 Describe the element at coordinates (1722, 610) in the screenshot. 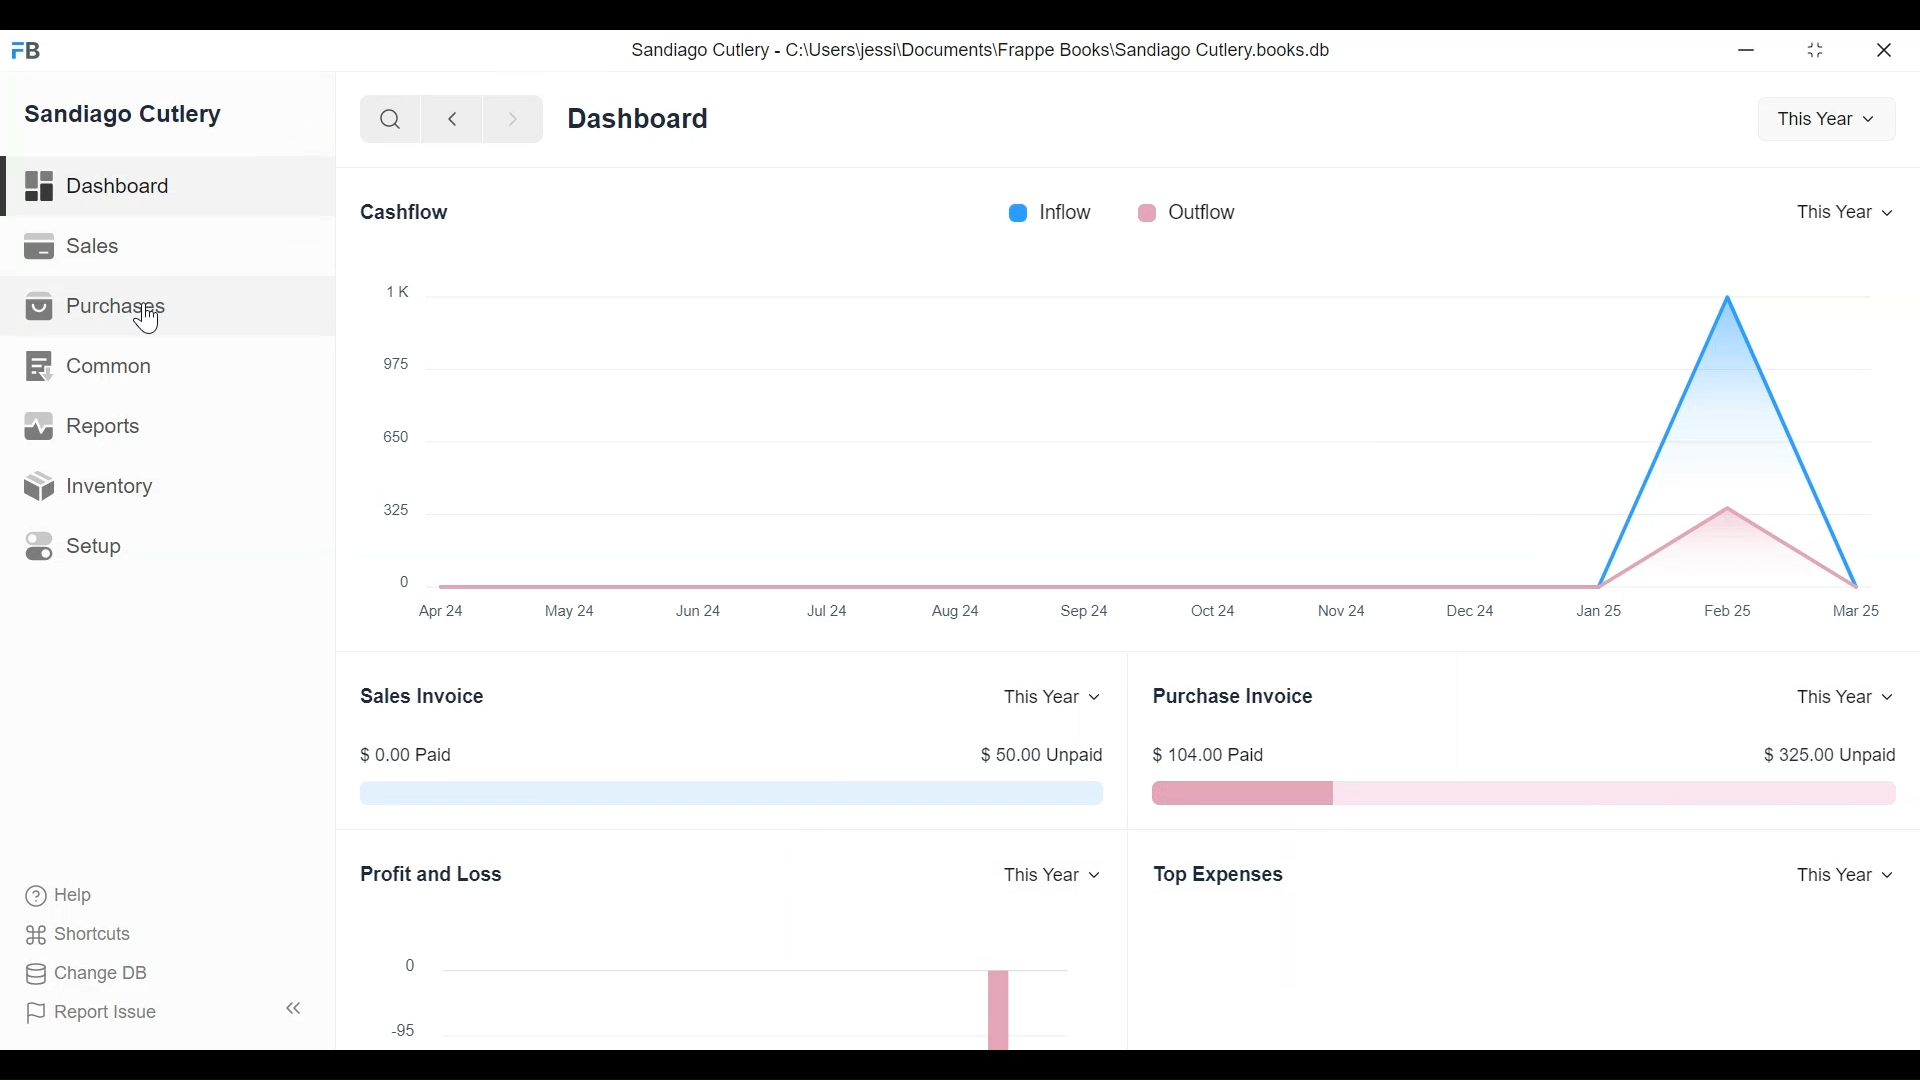

I see `Feb25` at that location.